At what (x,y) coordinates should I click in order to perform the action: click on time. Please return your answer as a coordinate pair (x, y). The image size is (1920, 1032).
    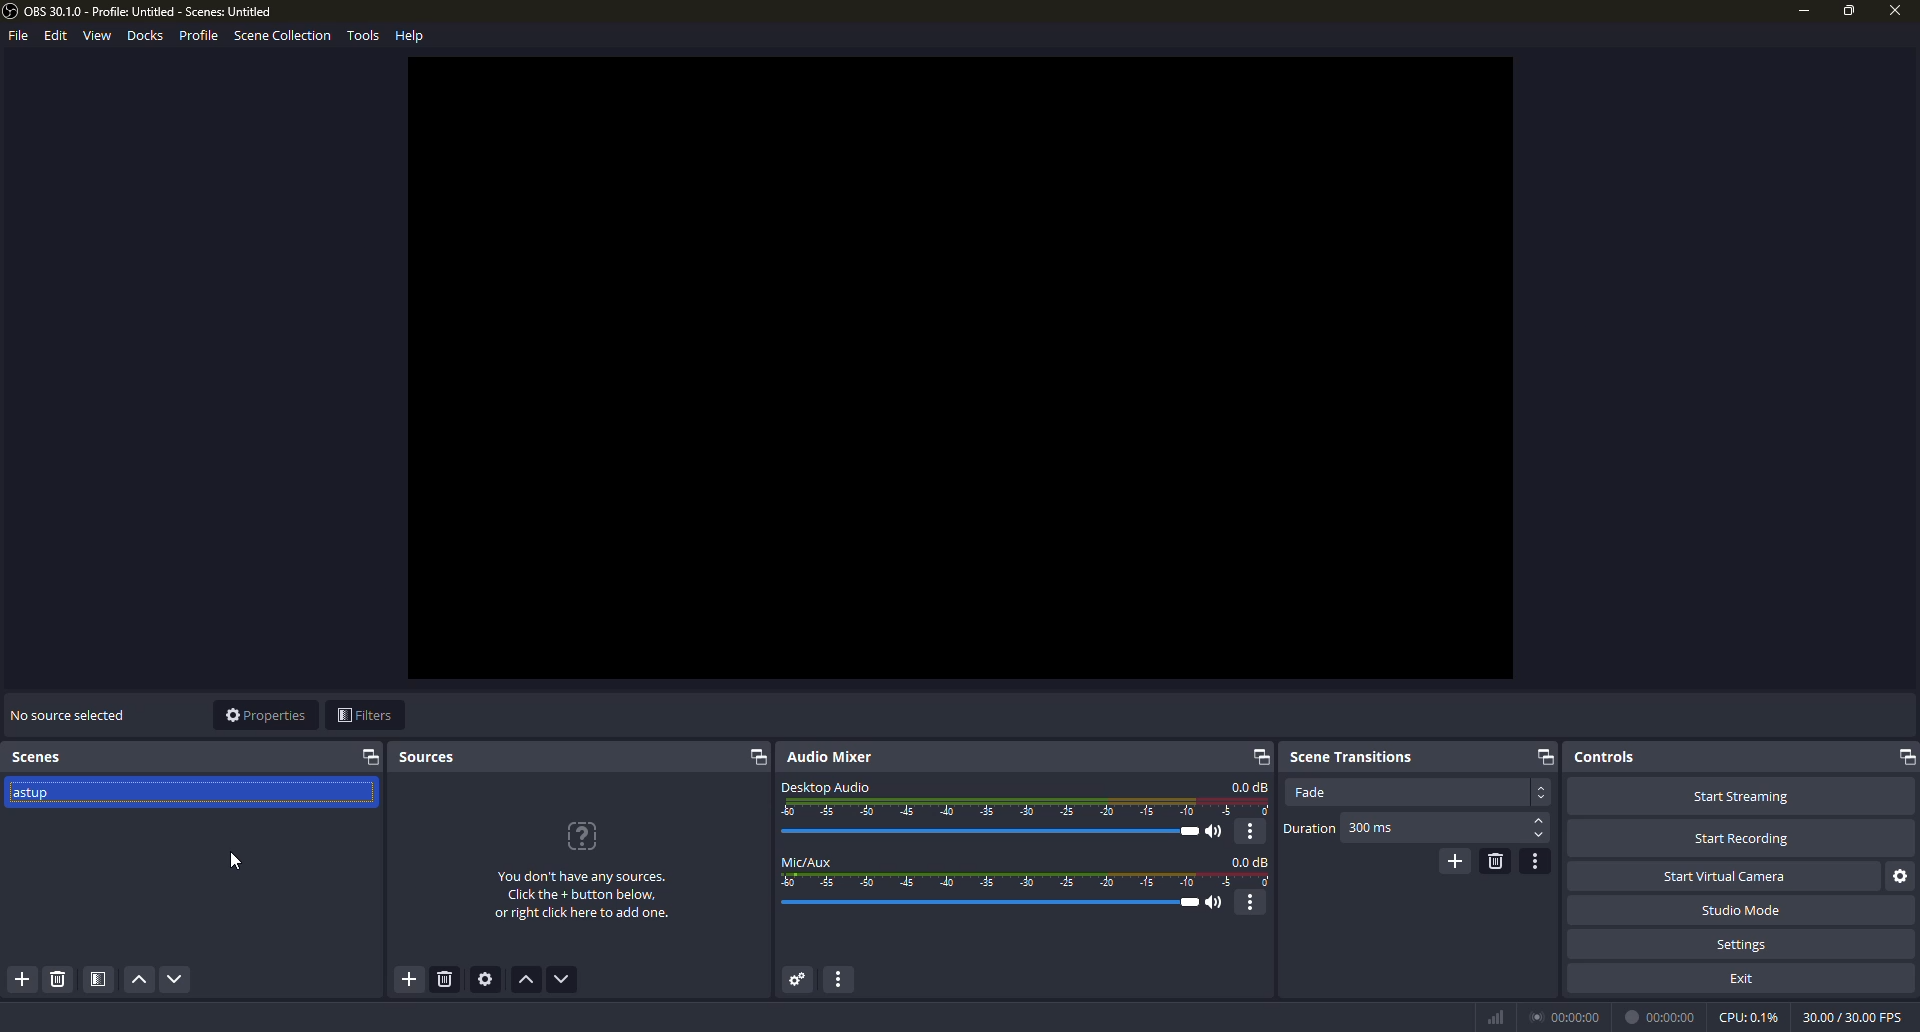
    Looking at the image, I should click on (1568, 1015).